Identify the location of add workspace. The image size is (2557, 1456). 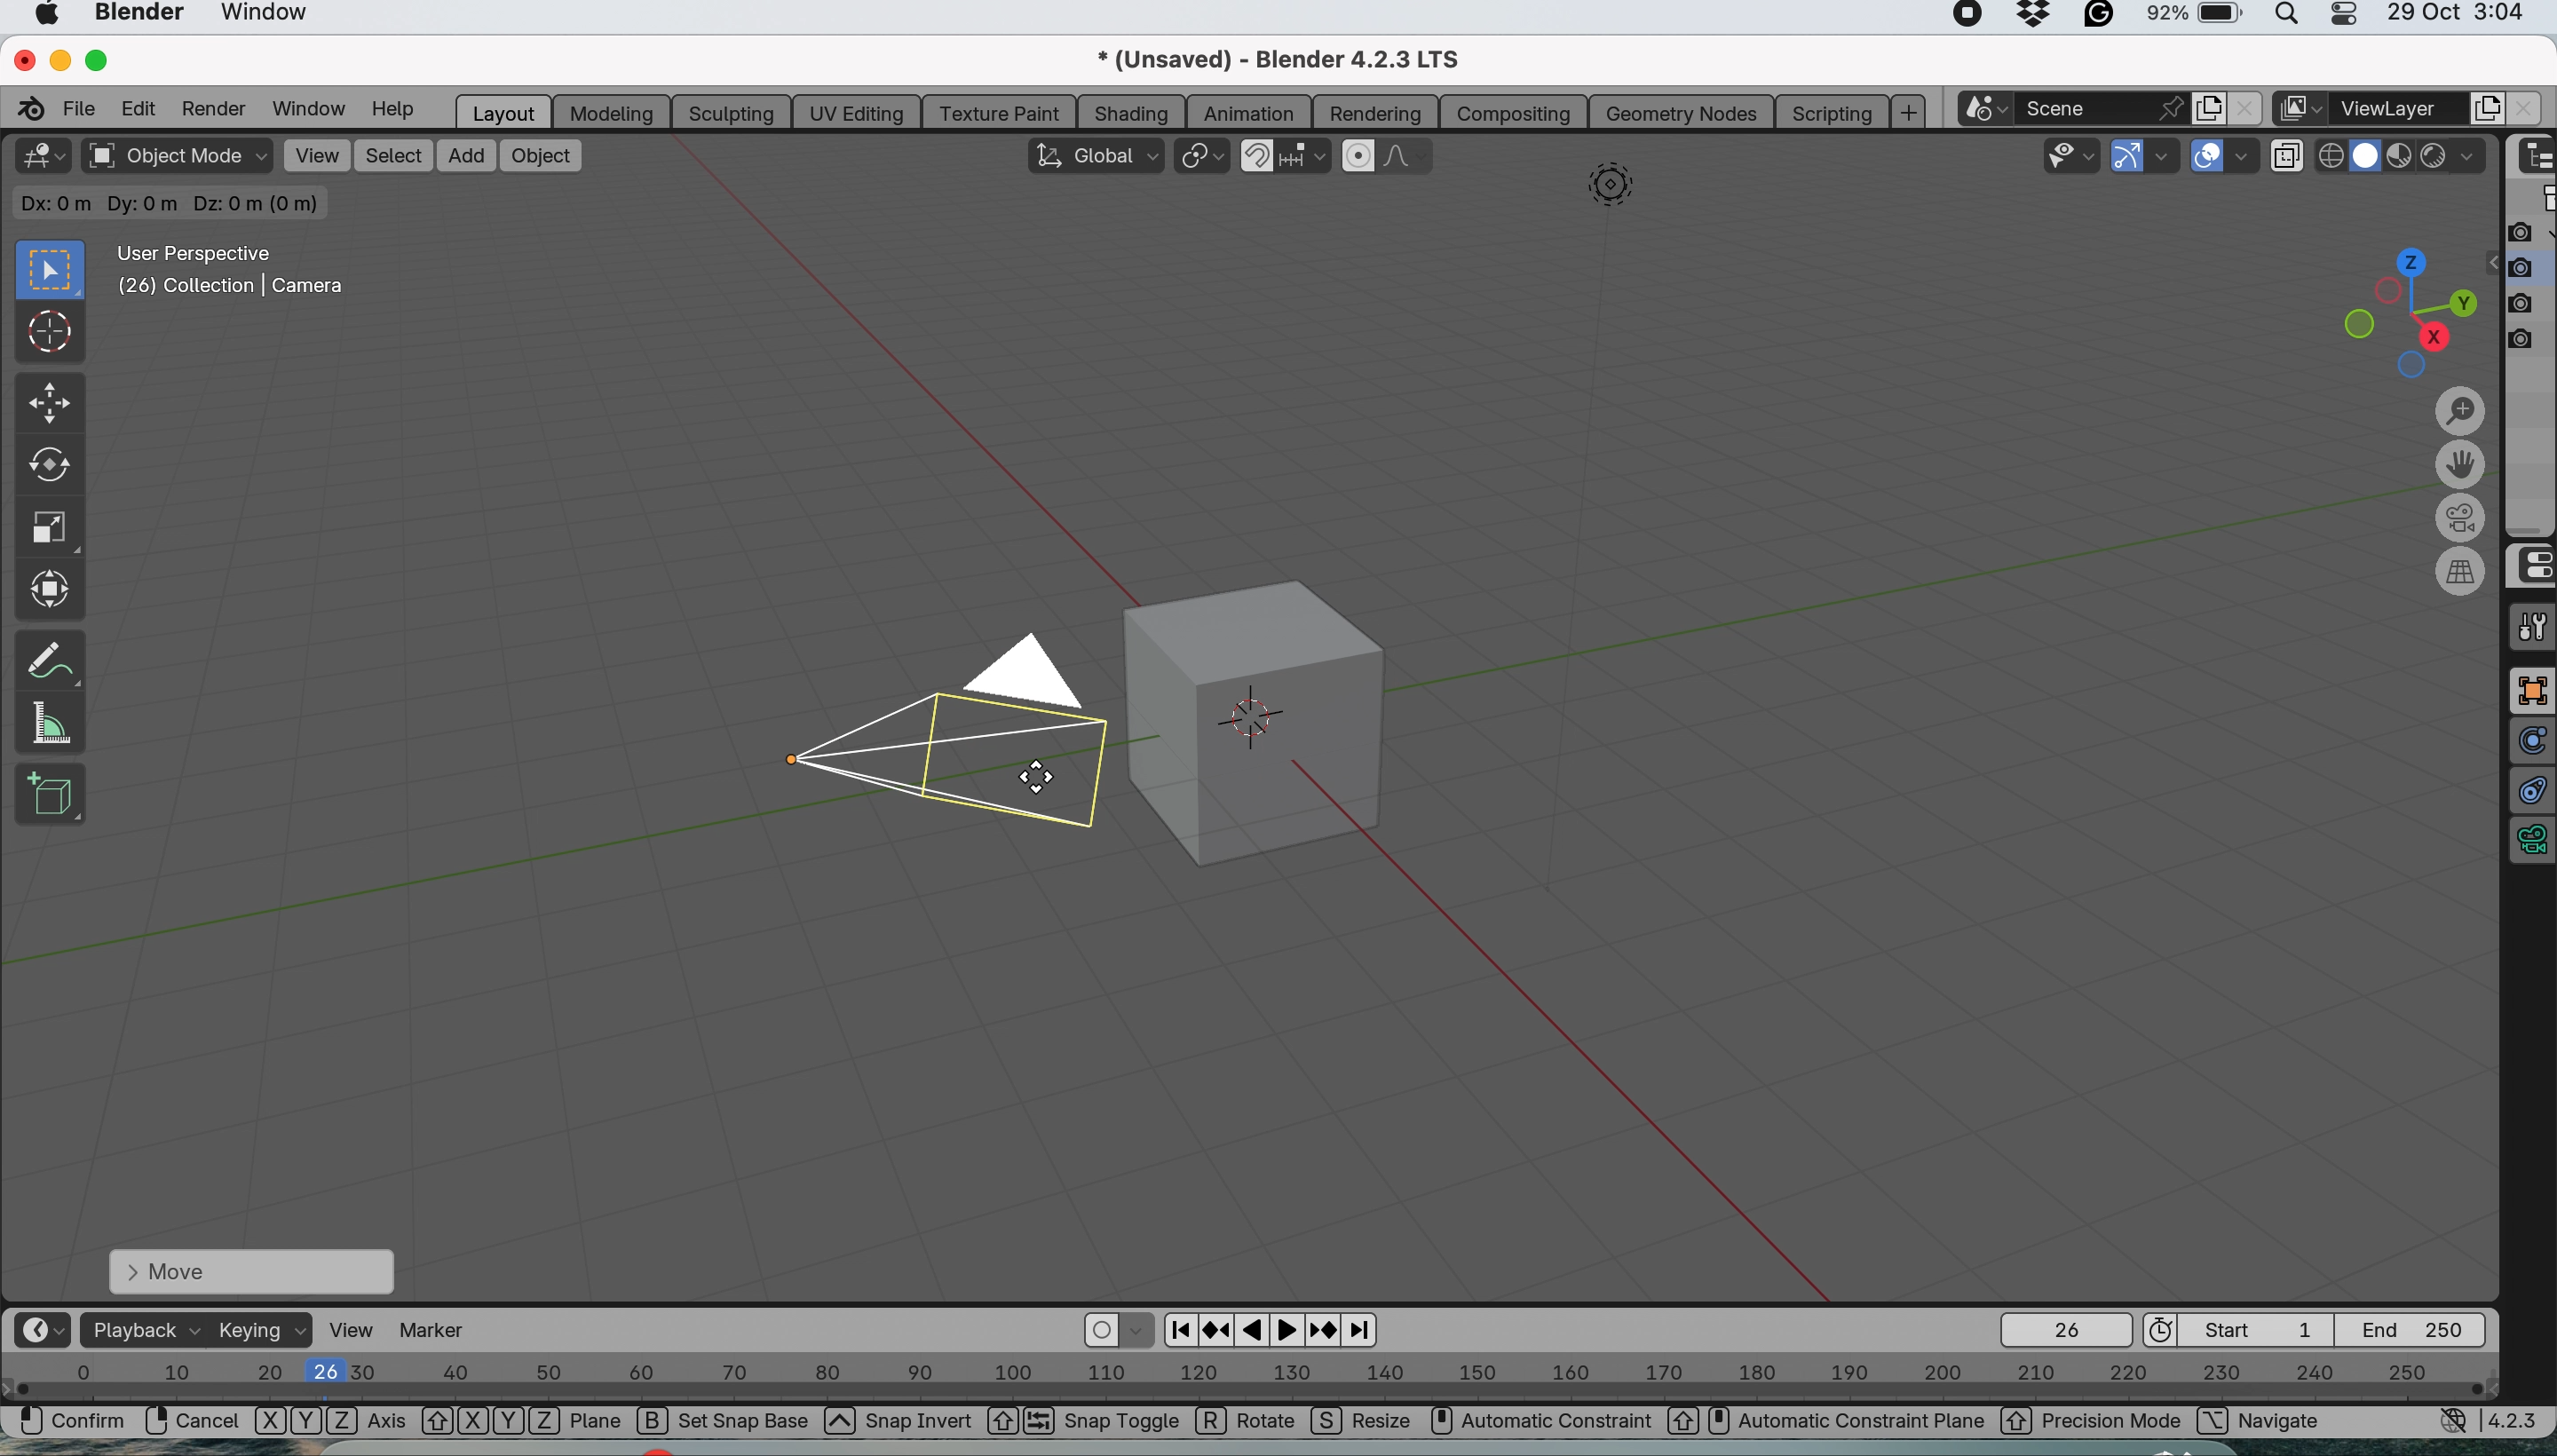
(1911, 112).